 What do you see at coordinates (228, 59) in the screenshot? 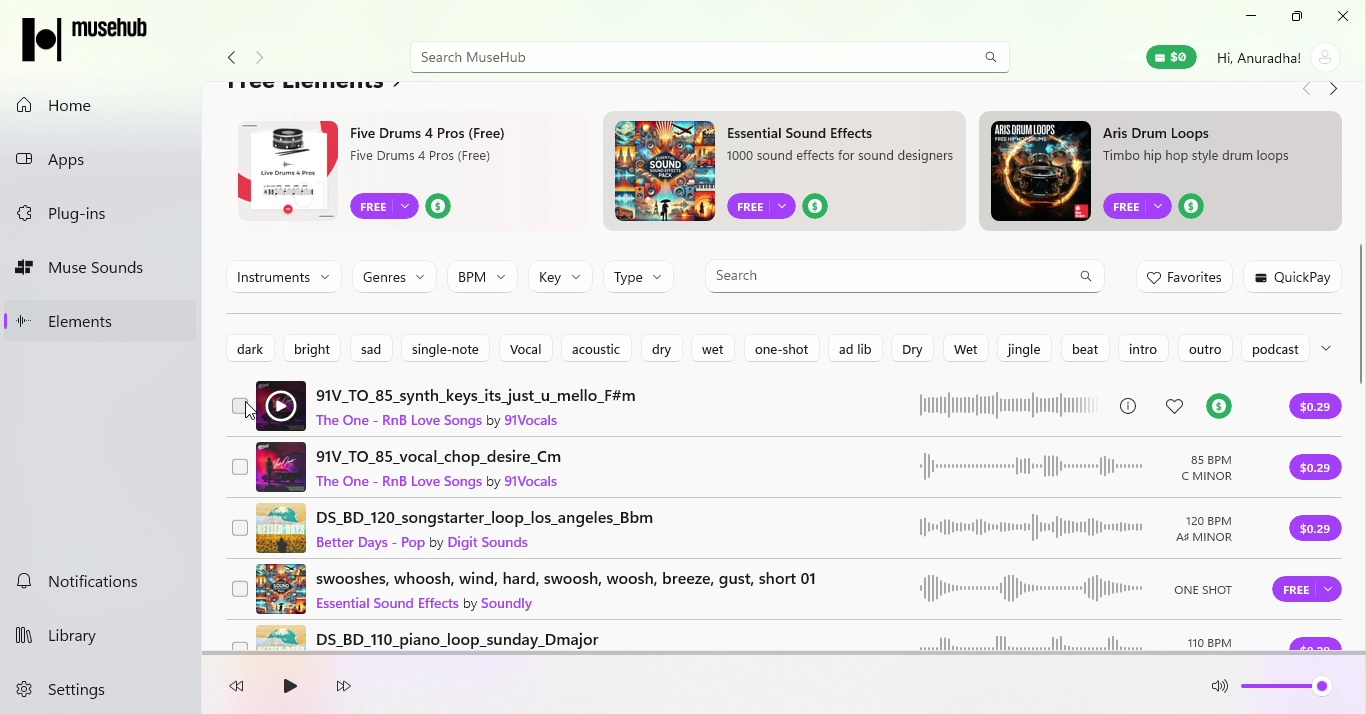
I see `Navigate back` at bounding box center [228, 59].